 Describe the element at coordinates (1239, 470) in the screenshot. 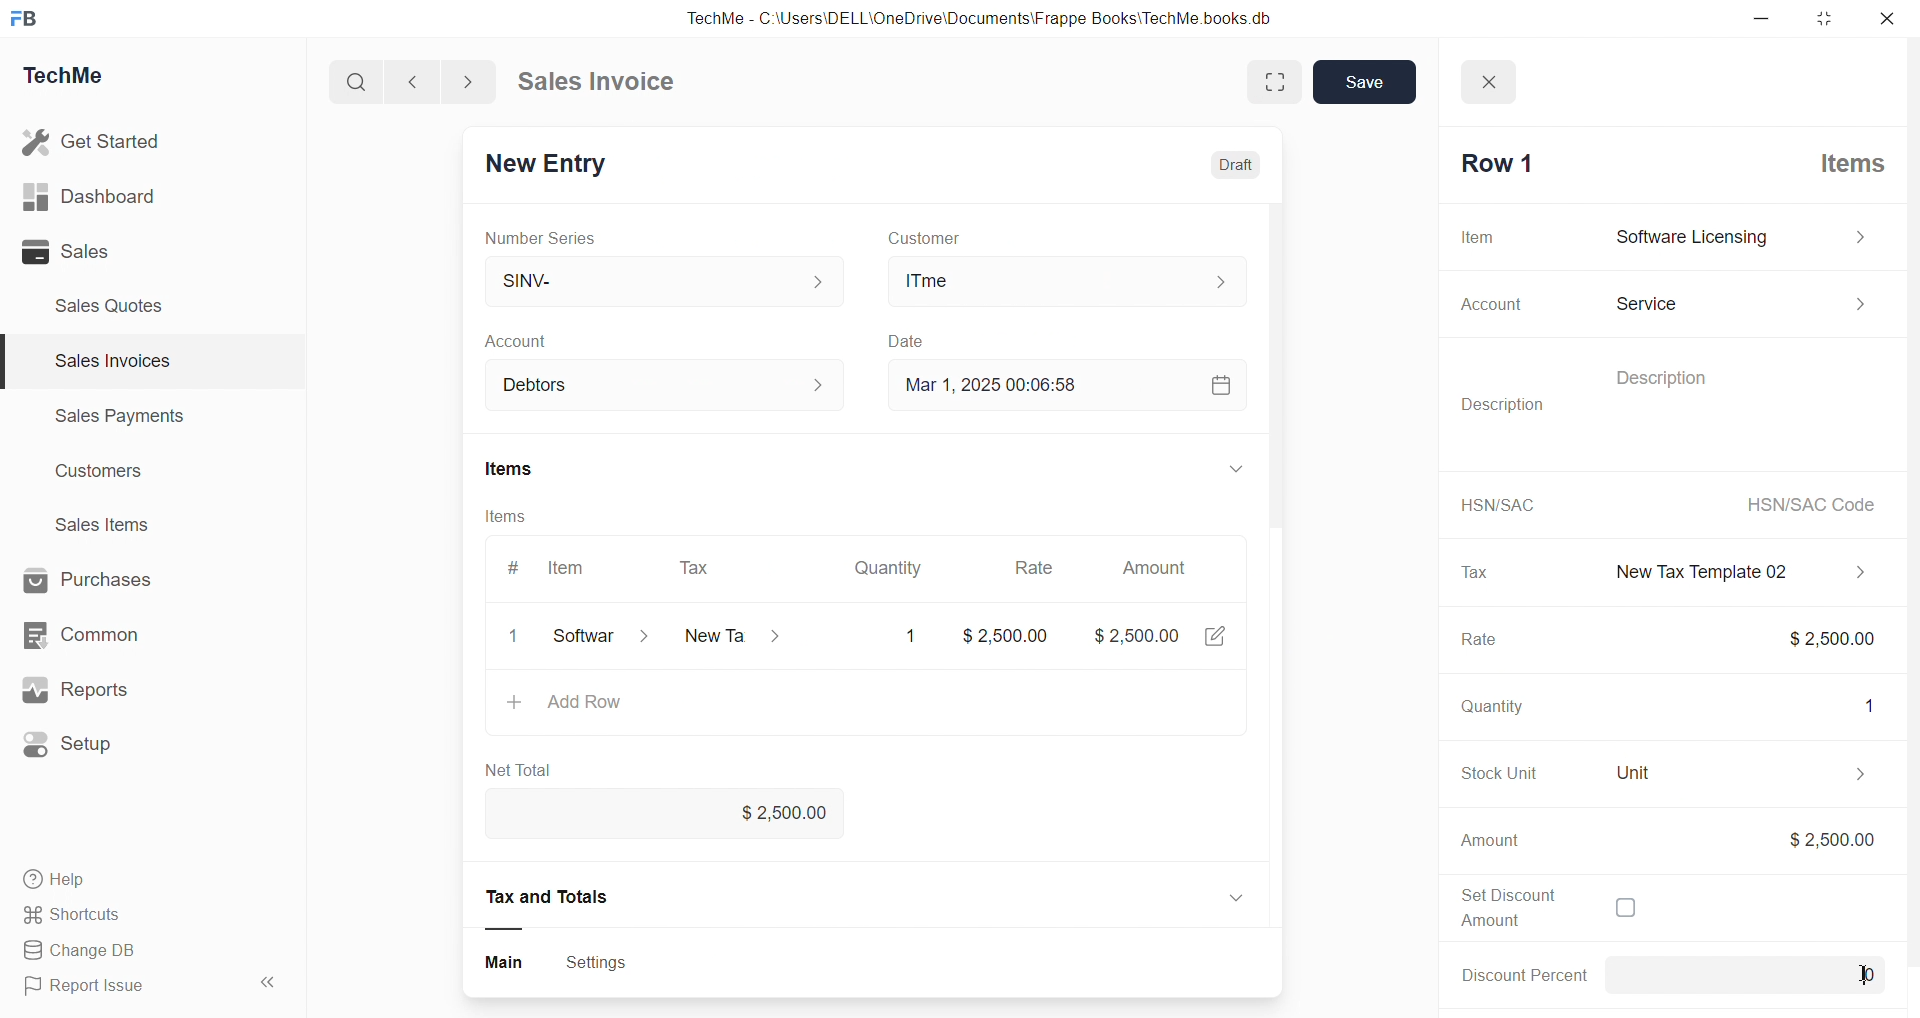

I see `doopdown` at that location.